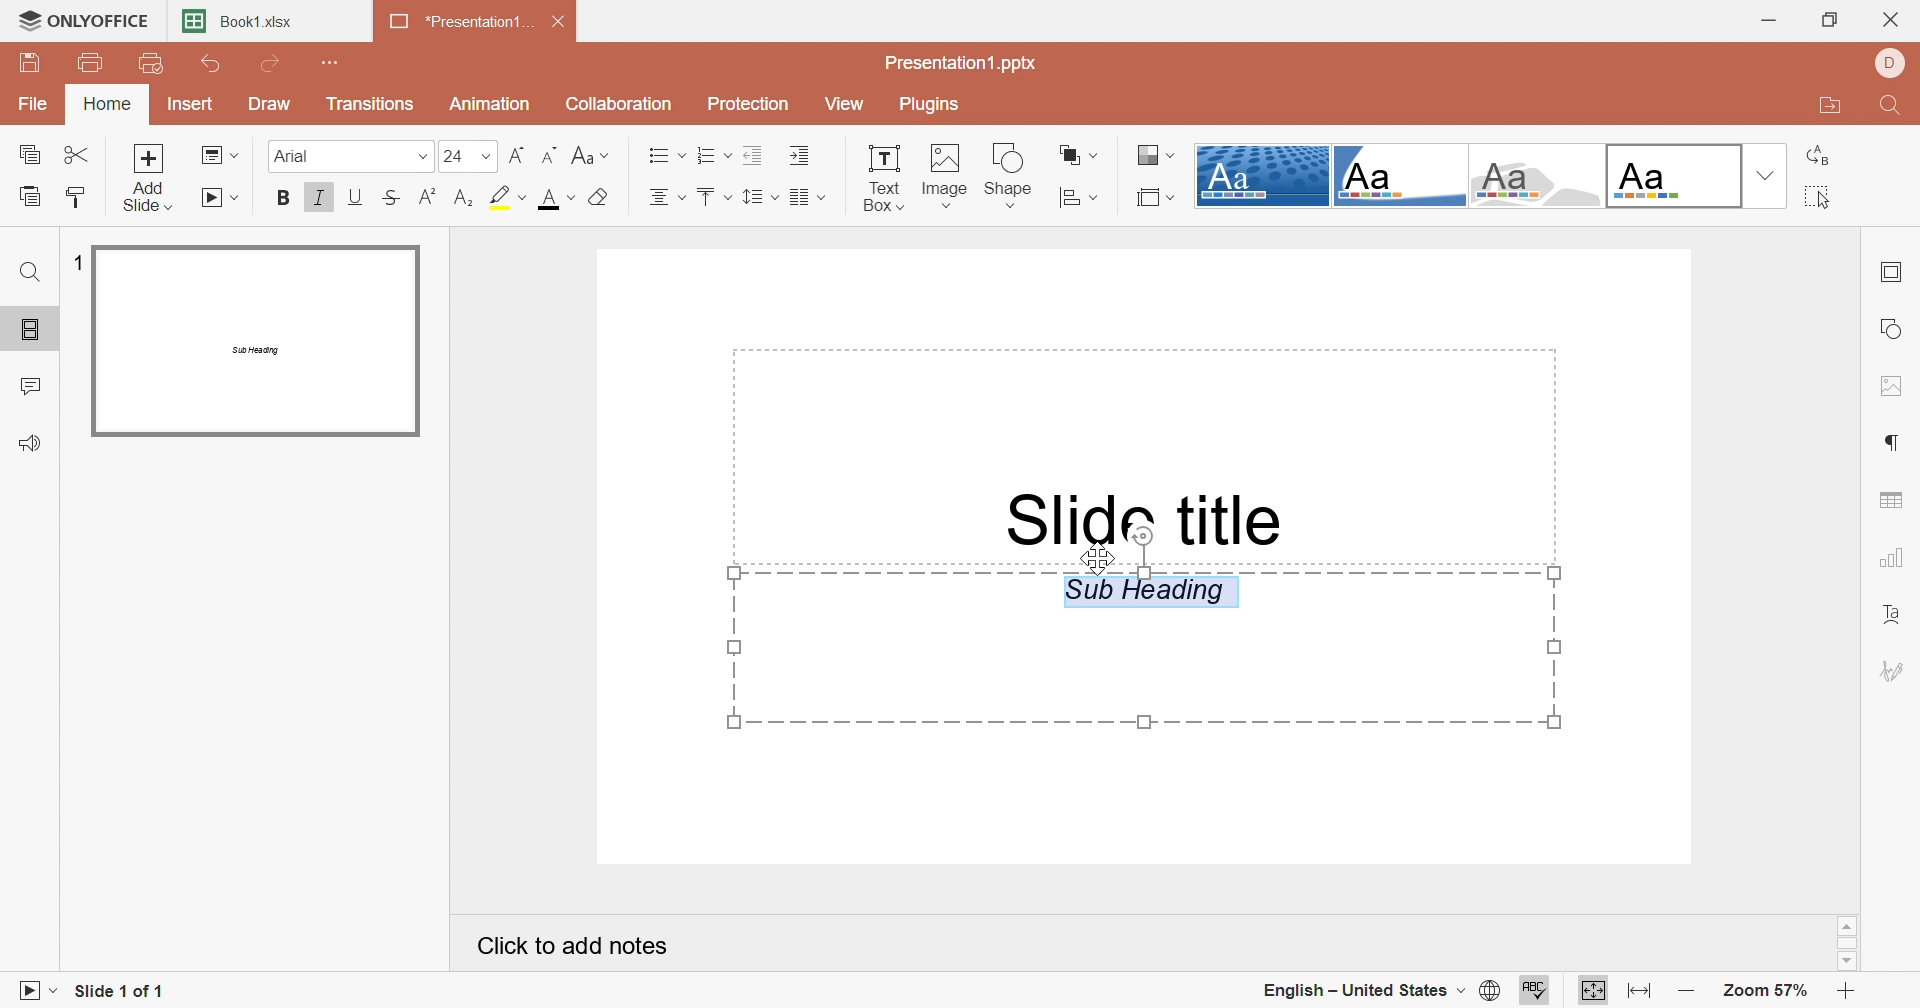  What do you see at coordinates (34, 442) in the screenshot?
I see `Feedback & Support` at bounding box center [34, 442].